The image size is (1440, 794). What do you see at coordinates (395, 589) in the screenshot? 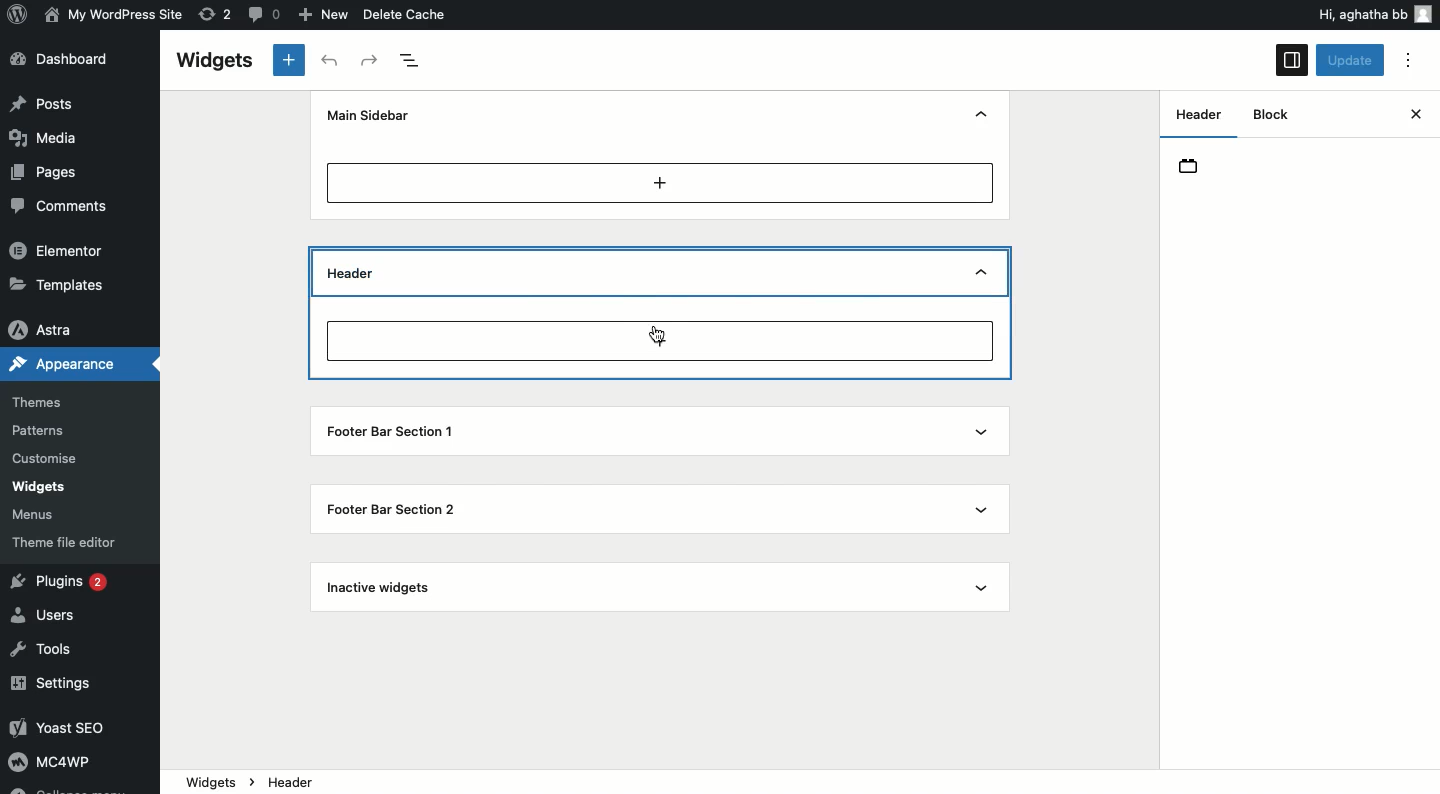
I see `Inactive widgets` at bounding box center [395, 589].